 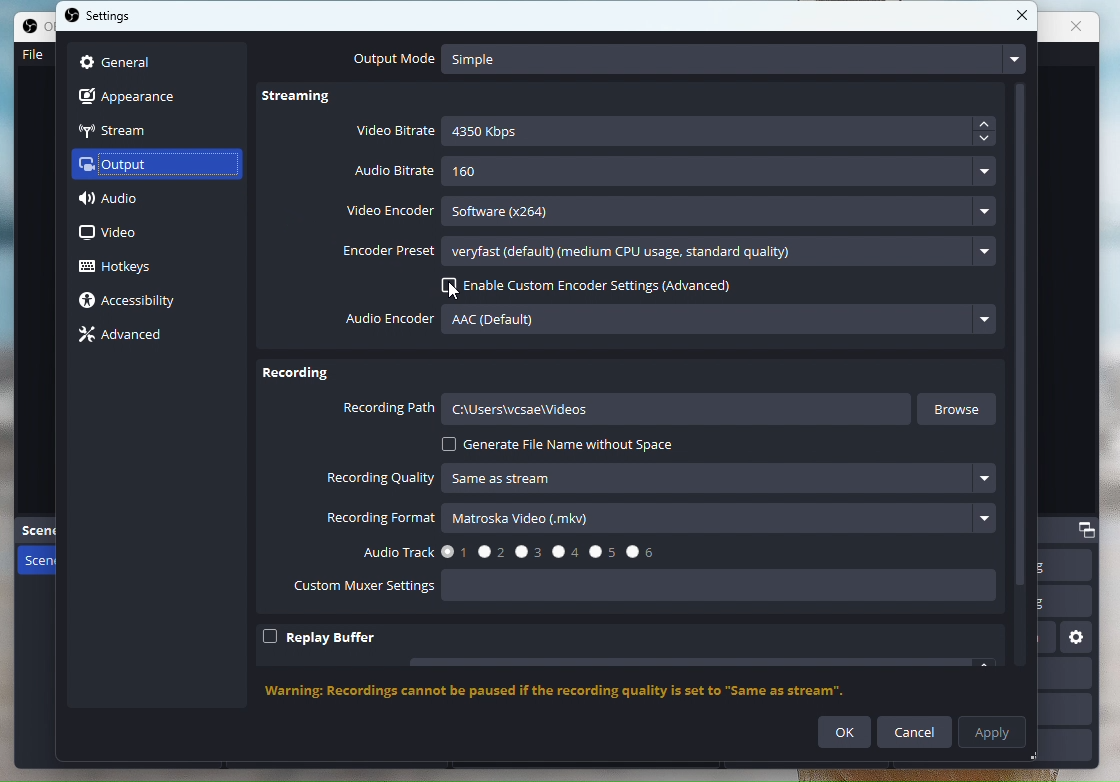 What do you see at coordinates (445, 291) in the screenshot?
I see `cursor` at bounding box center [445, 291].